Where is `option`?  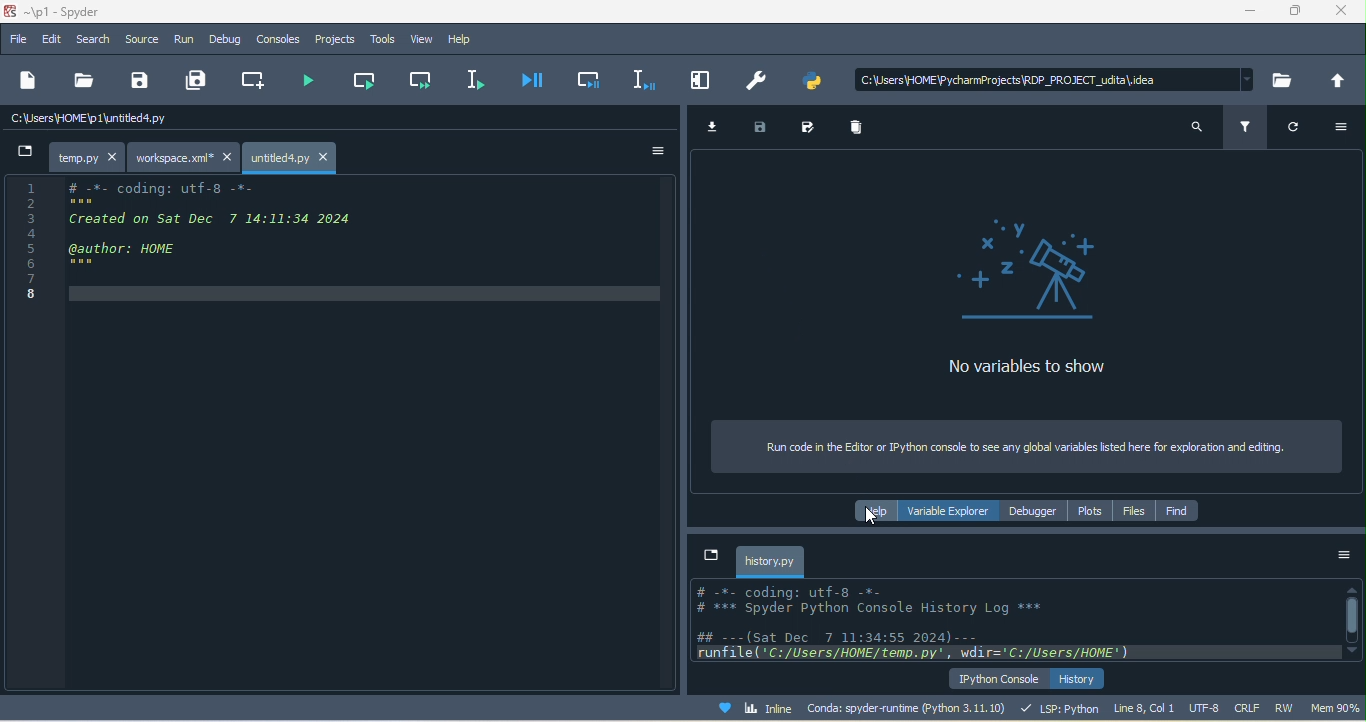
option is located at coordinates (1338, 555).